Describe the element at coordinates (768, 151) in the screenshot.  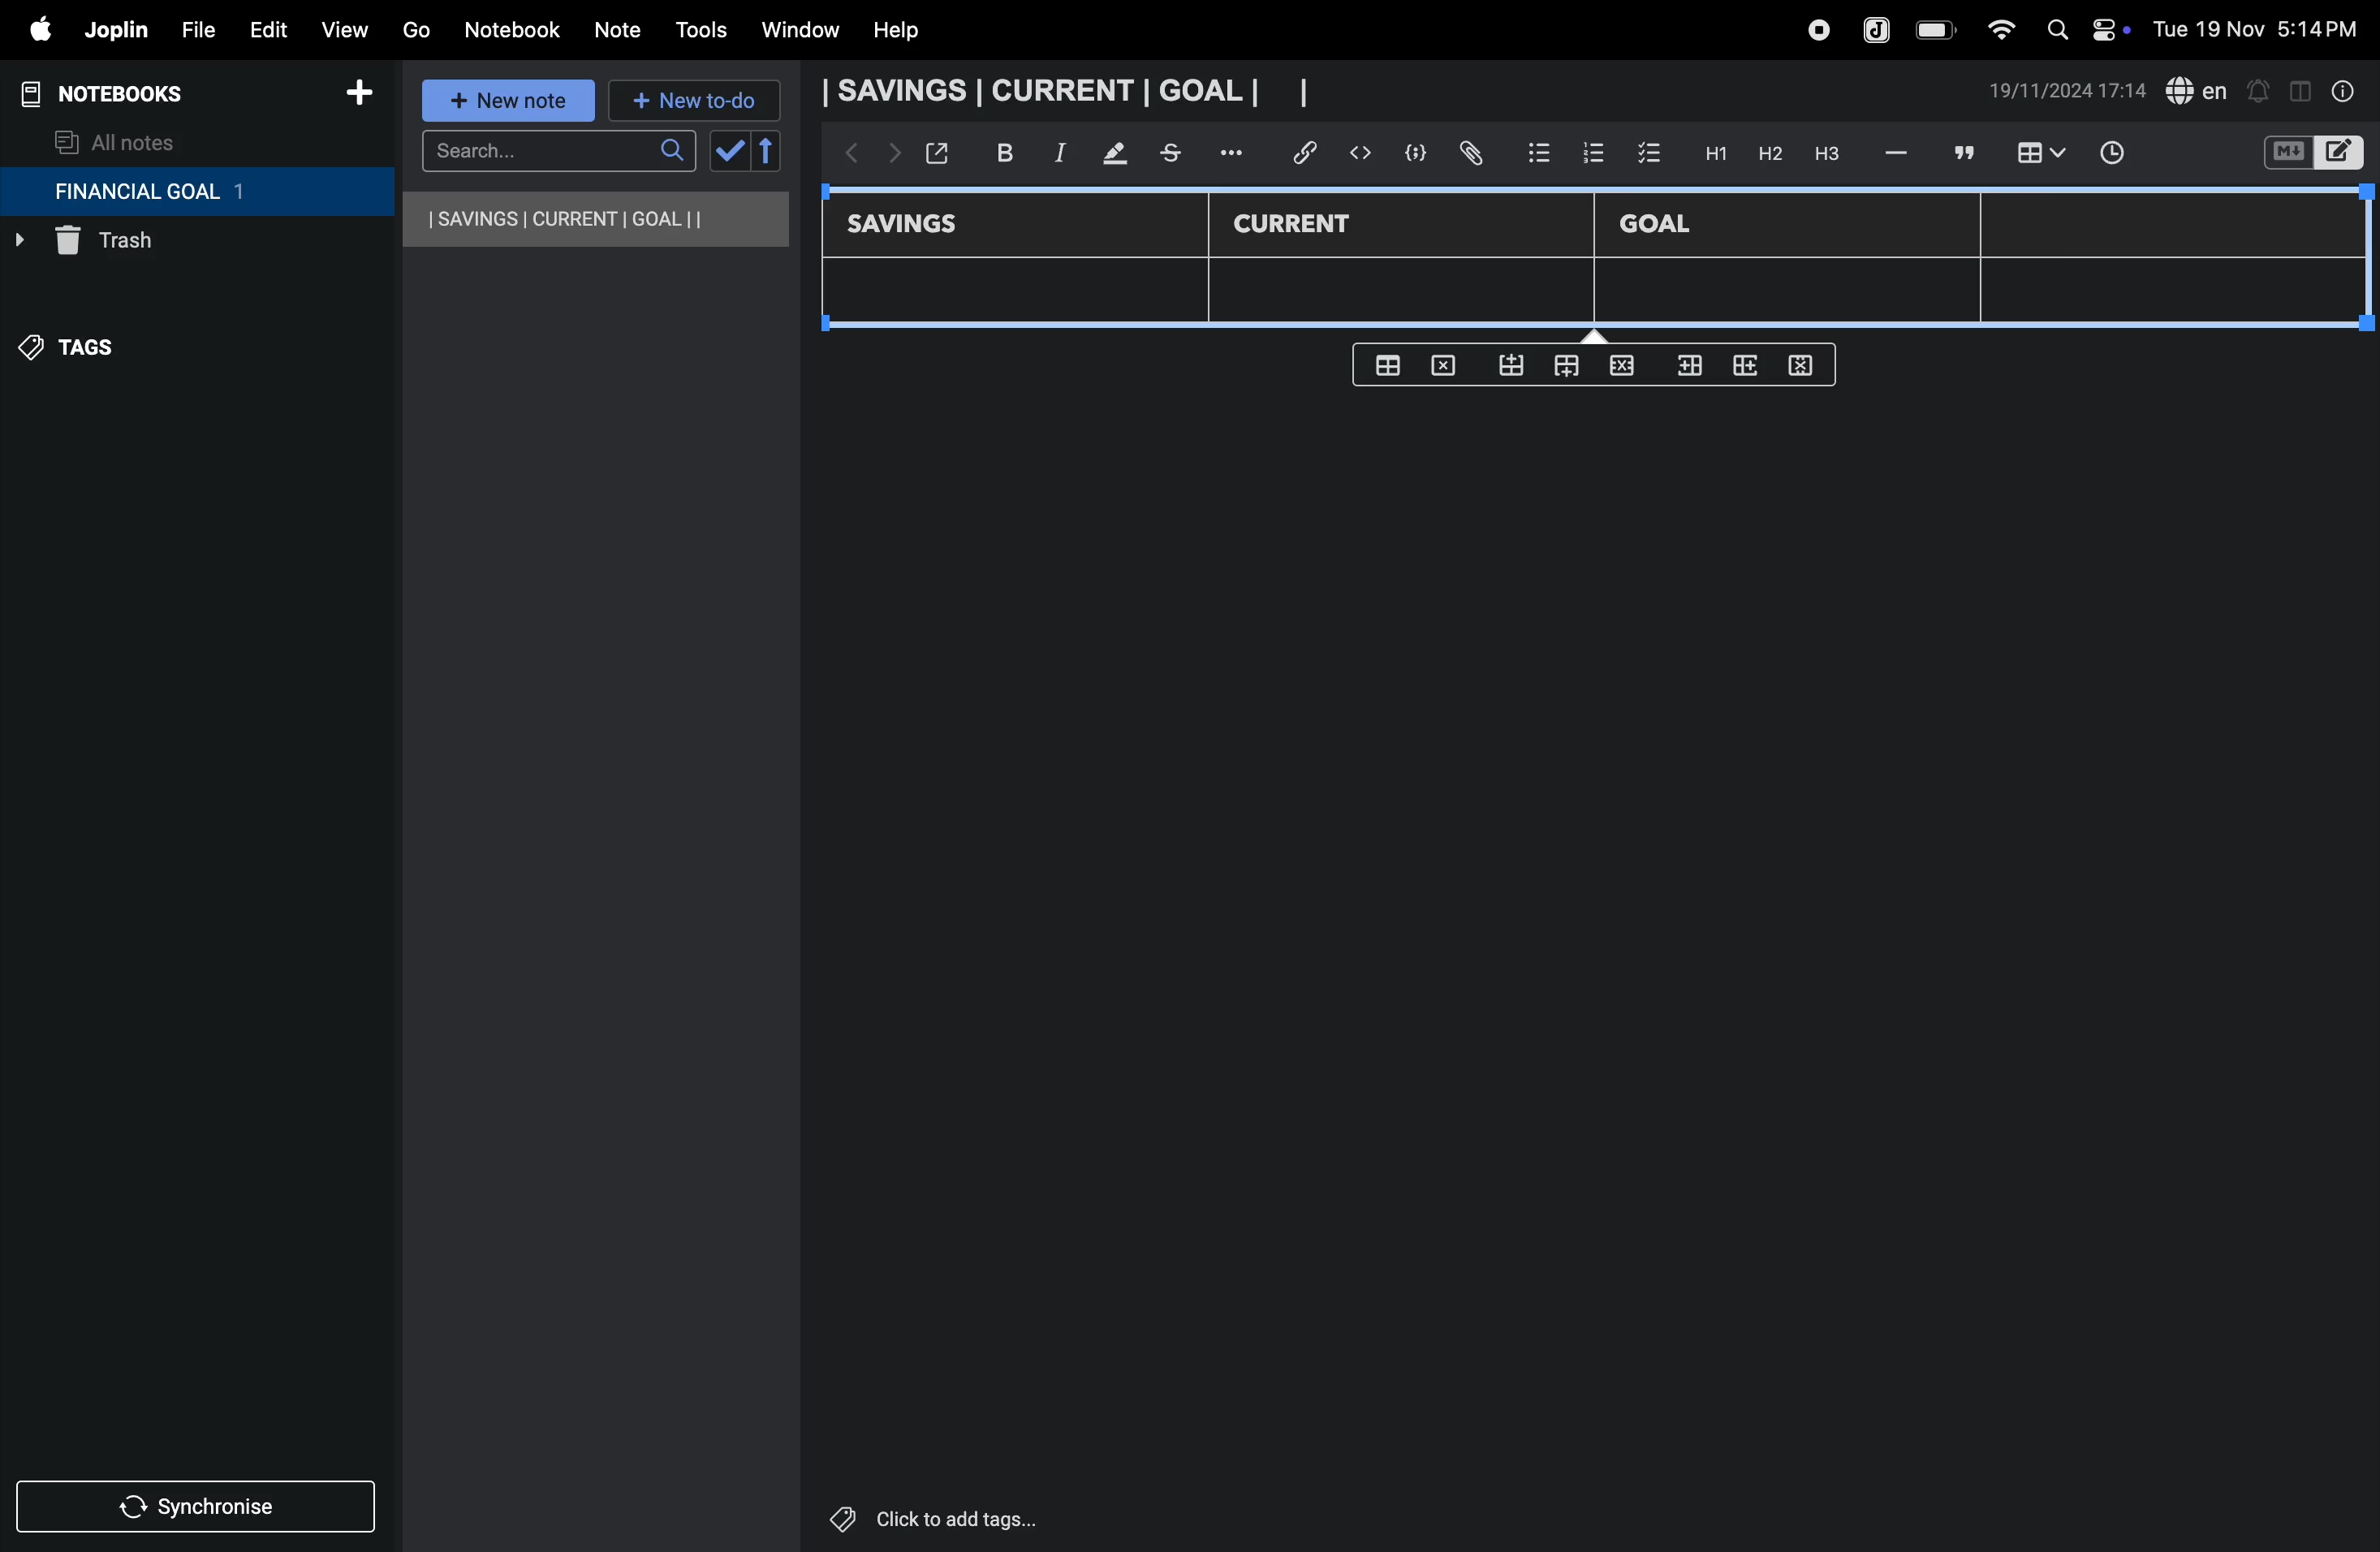
I see `reverse sort order` at that location.